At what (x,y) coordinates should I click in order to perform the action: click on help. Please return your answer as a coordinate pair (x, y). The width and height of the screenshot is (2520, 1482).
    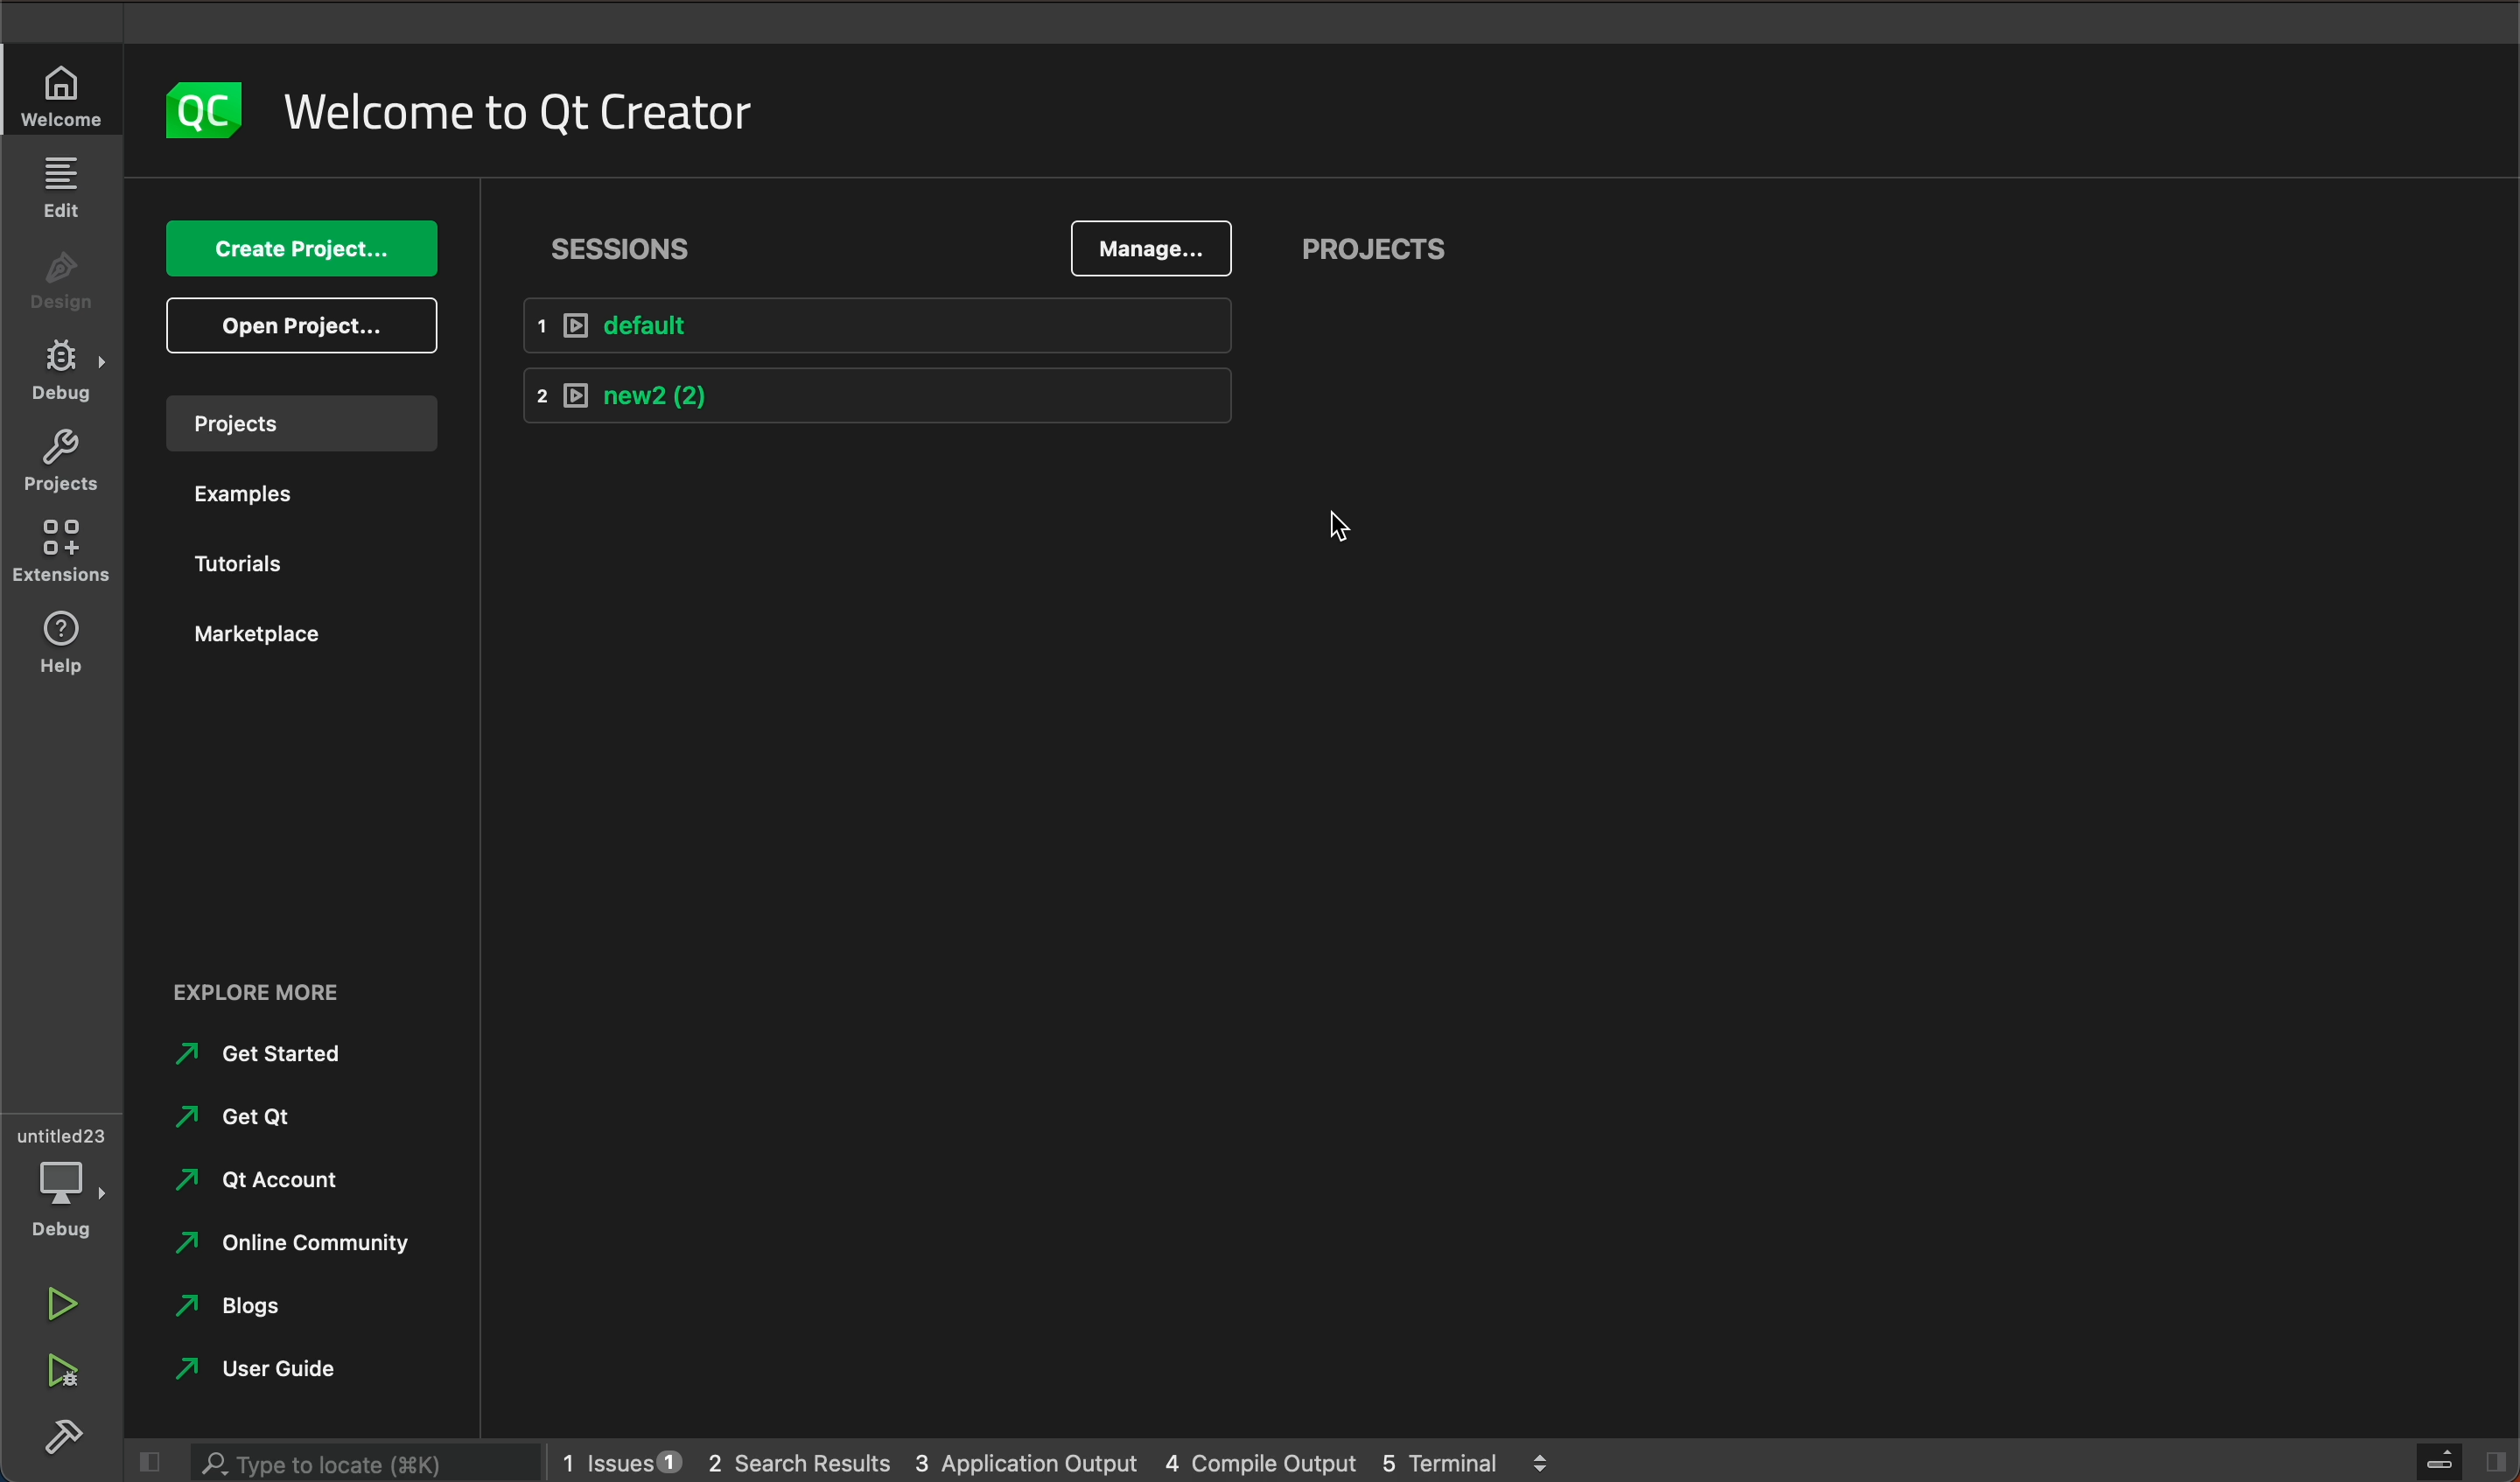
    Looking at the image, I should click on (59, 645).